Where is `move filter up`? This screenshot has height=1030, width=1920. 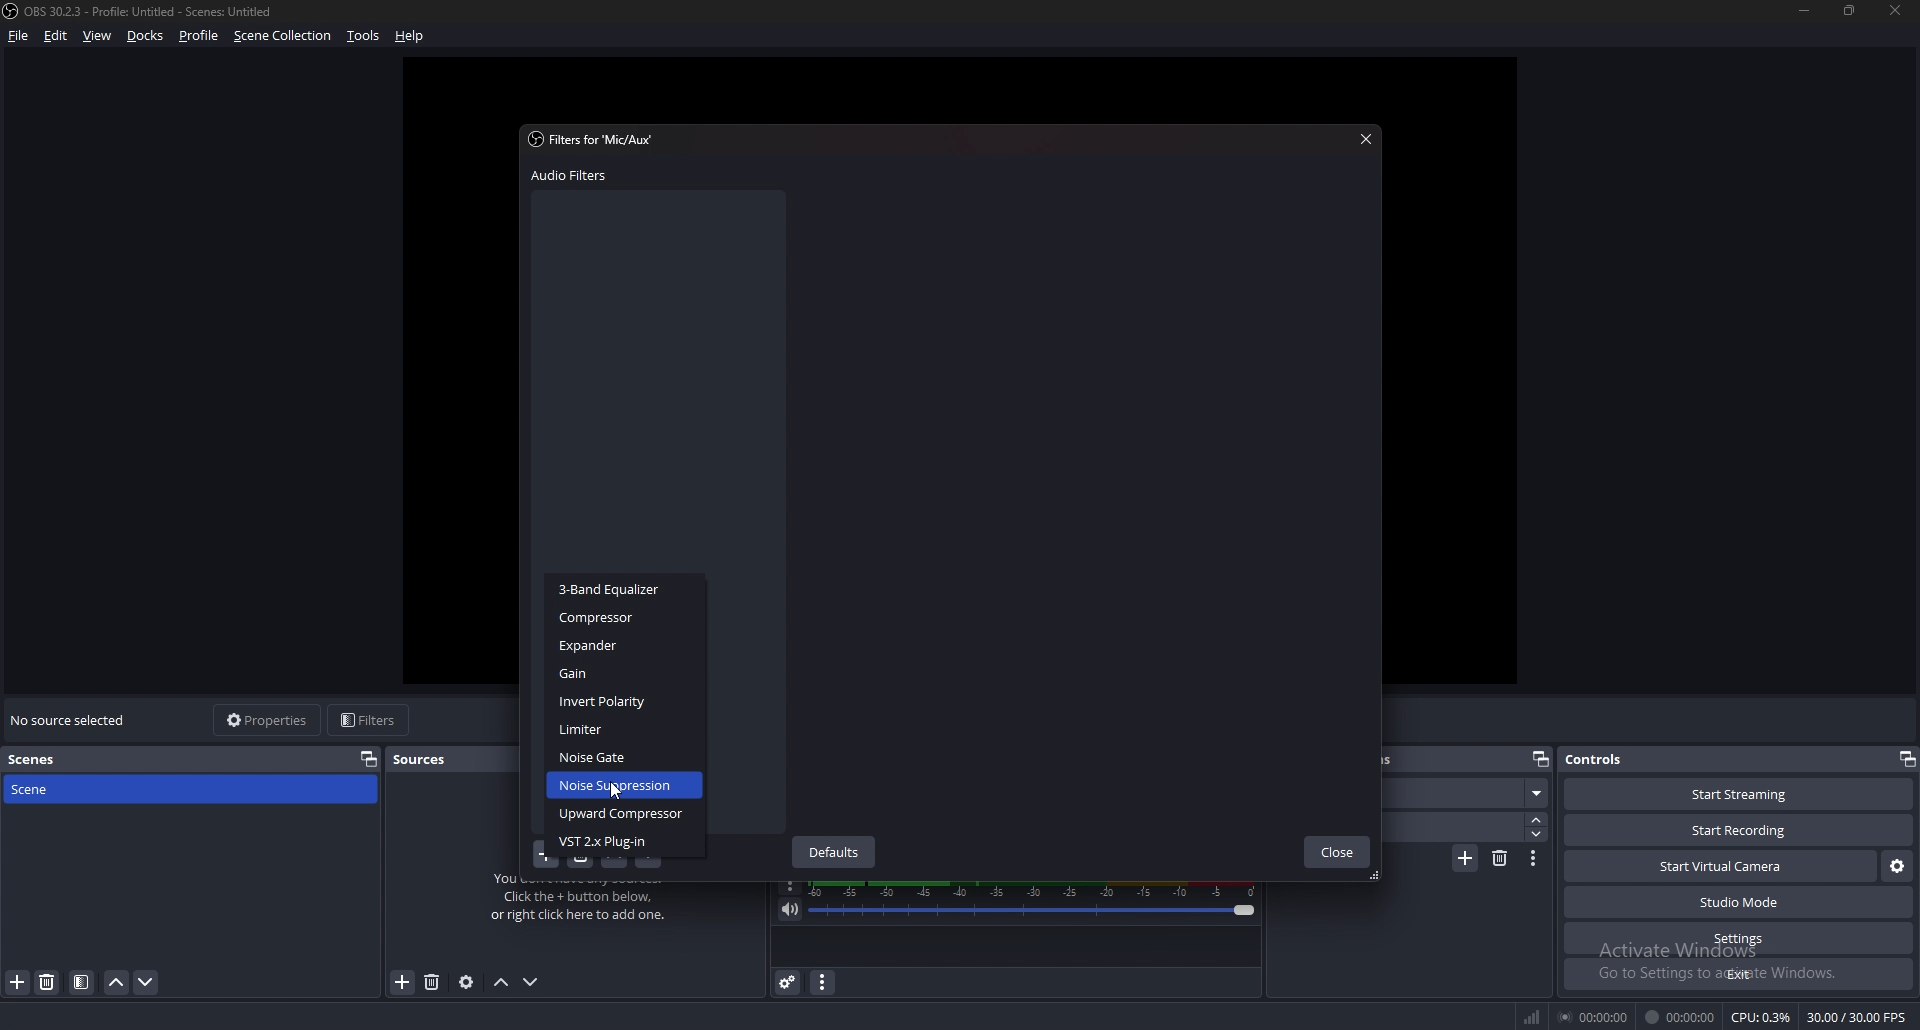
move filter up is located at coordinates (616, 862).